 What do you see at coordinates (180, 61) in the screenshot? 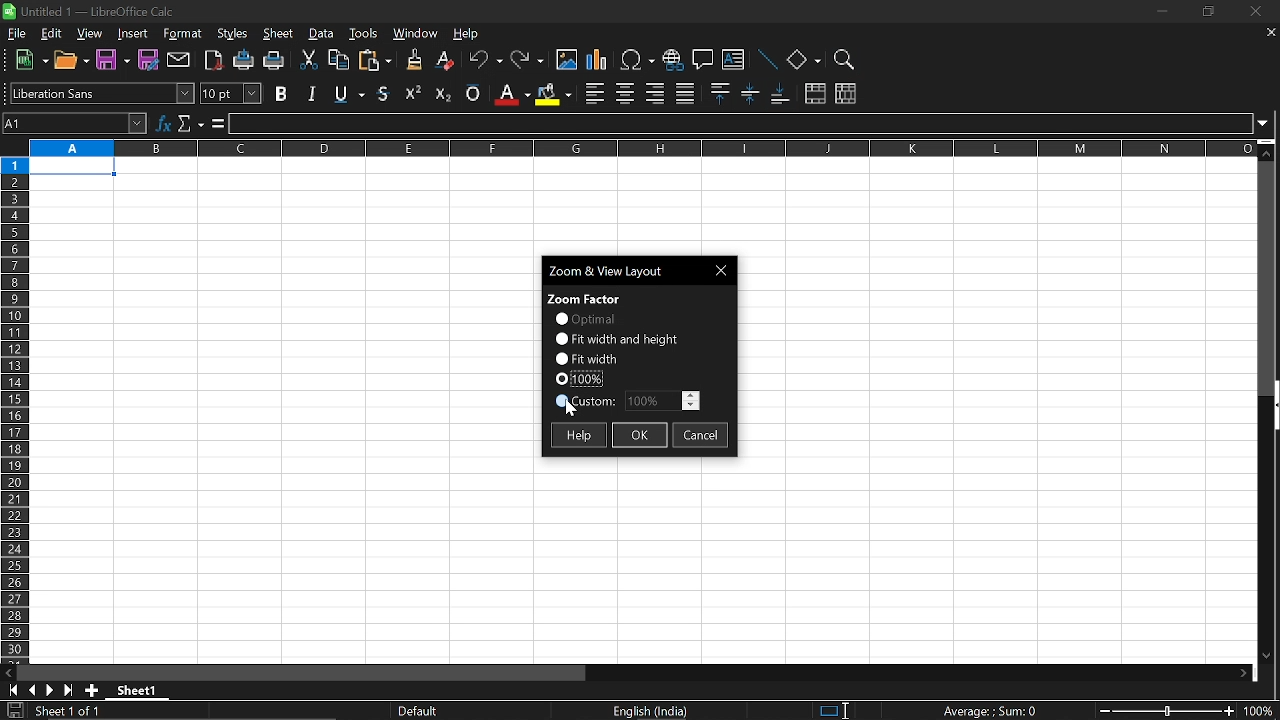
I see `attach` at bounding box center [180, 61].